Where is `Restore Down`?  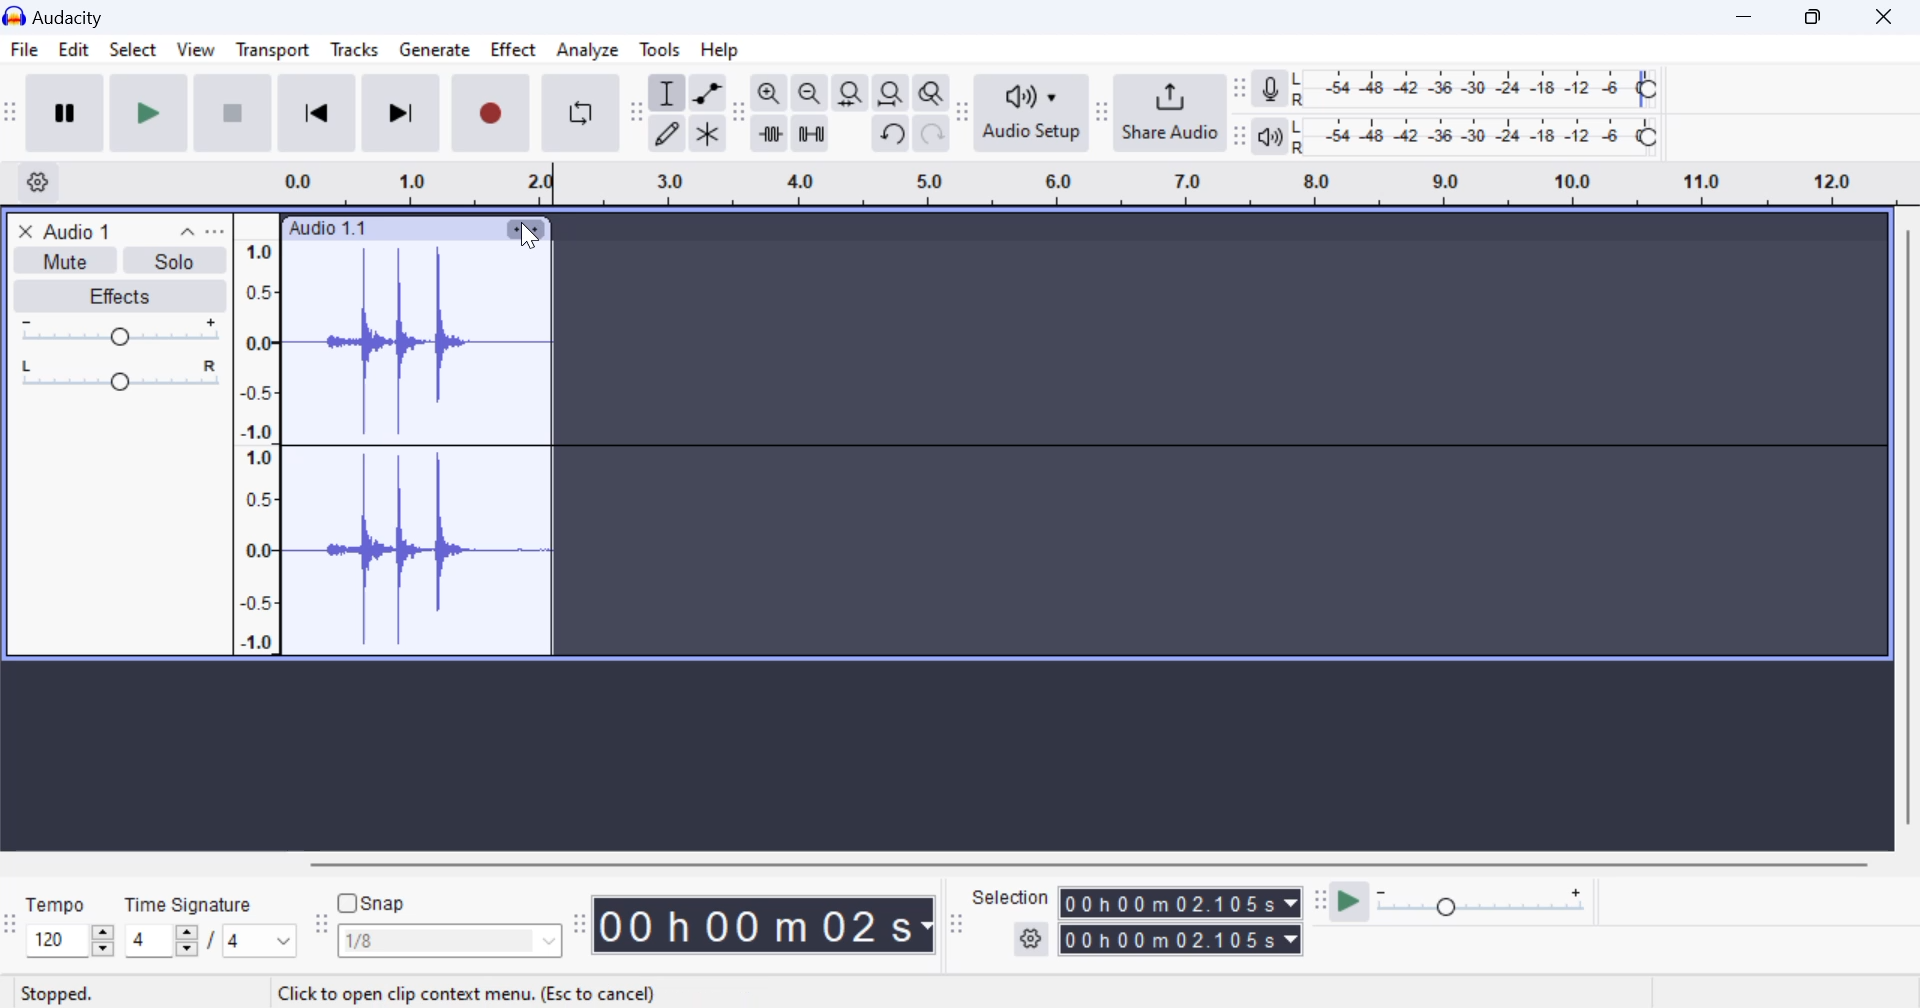
Restore Down is located at coordinates (1747, 16).